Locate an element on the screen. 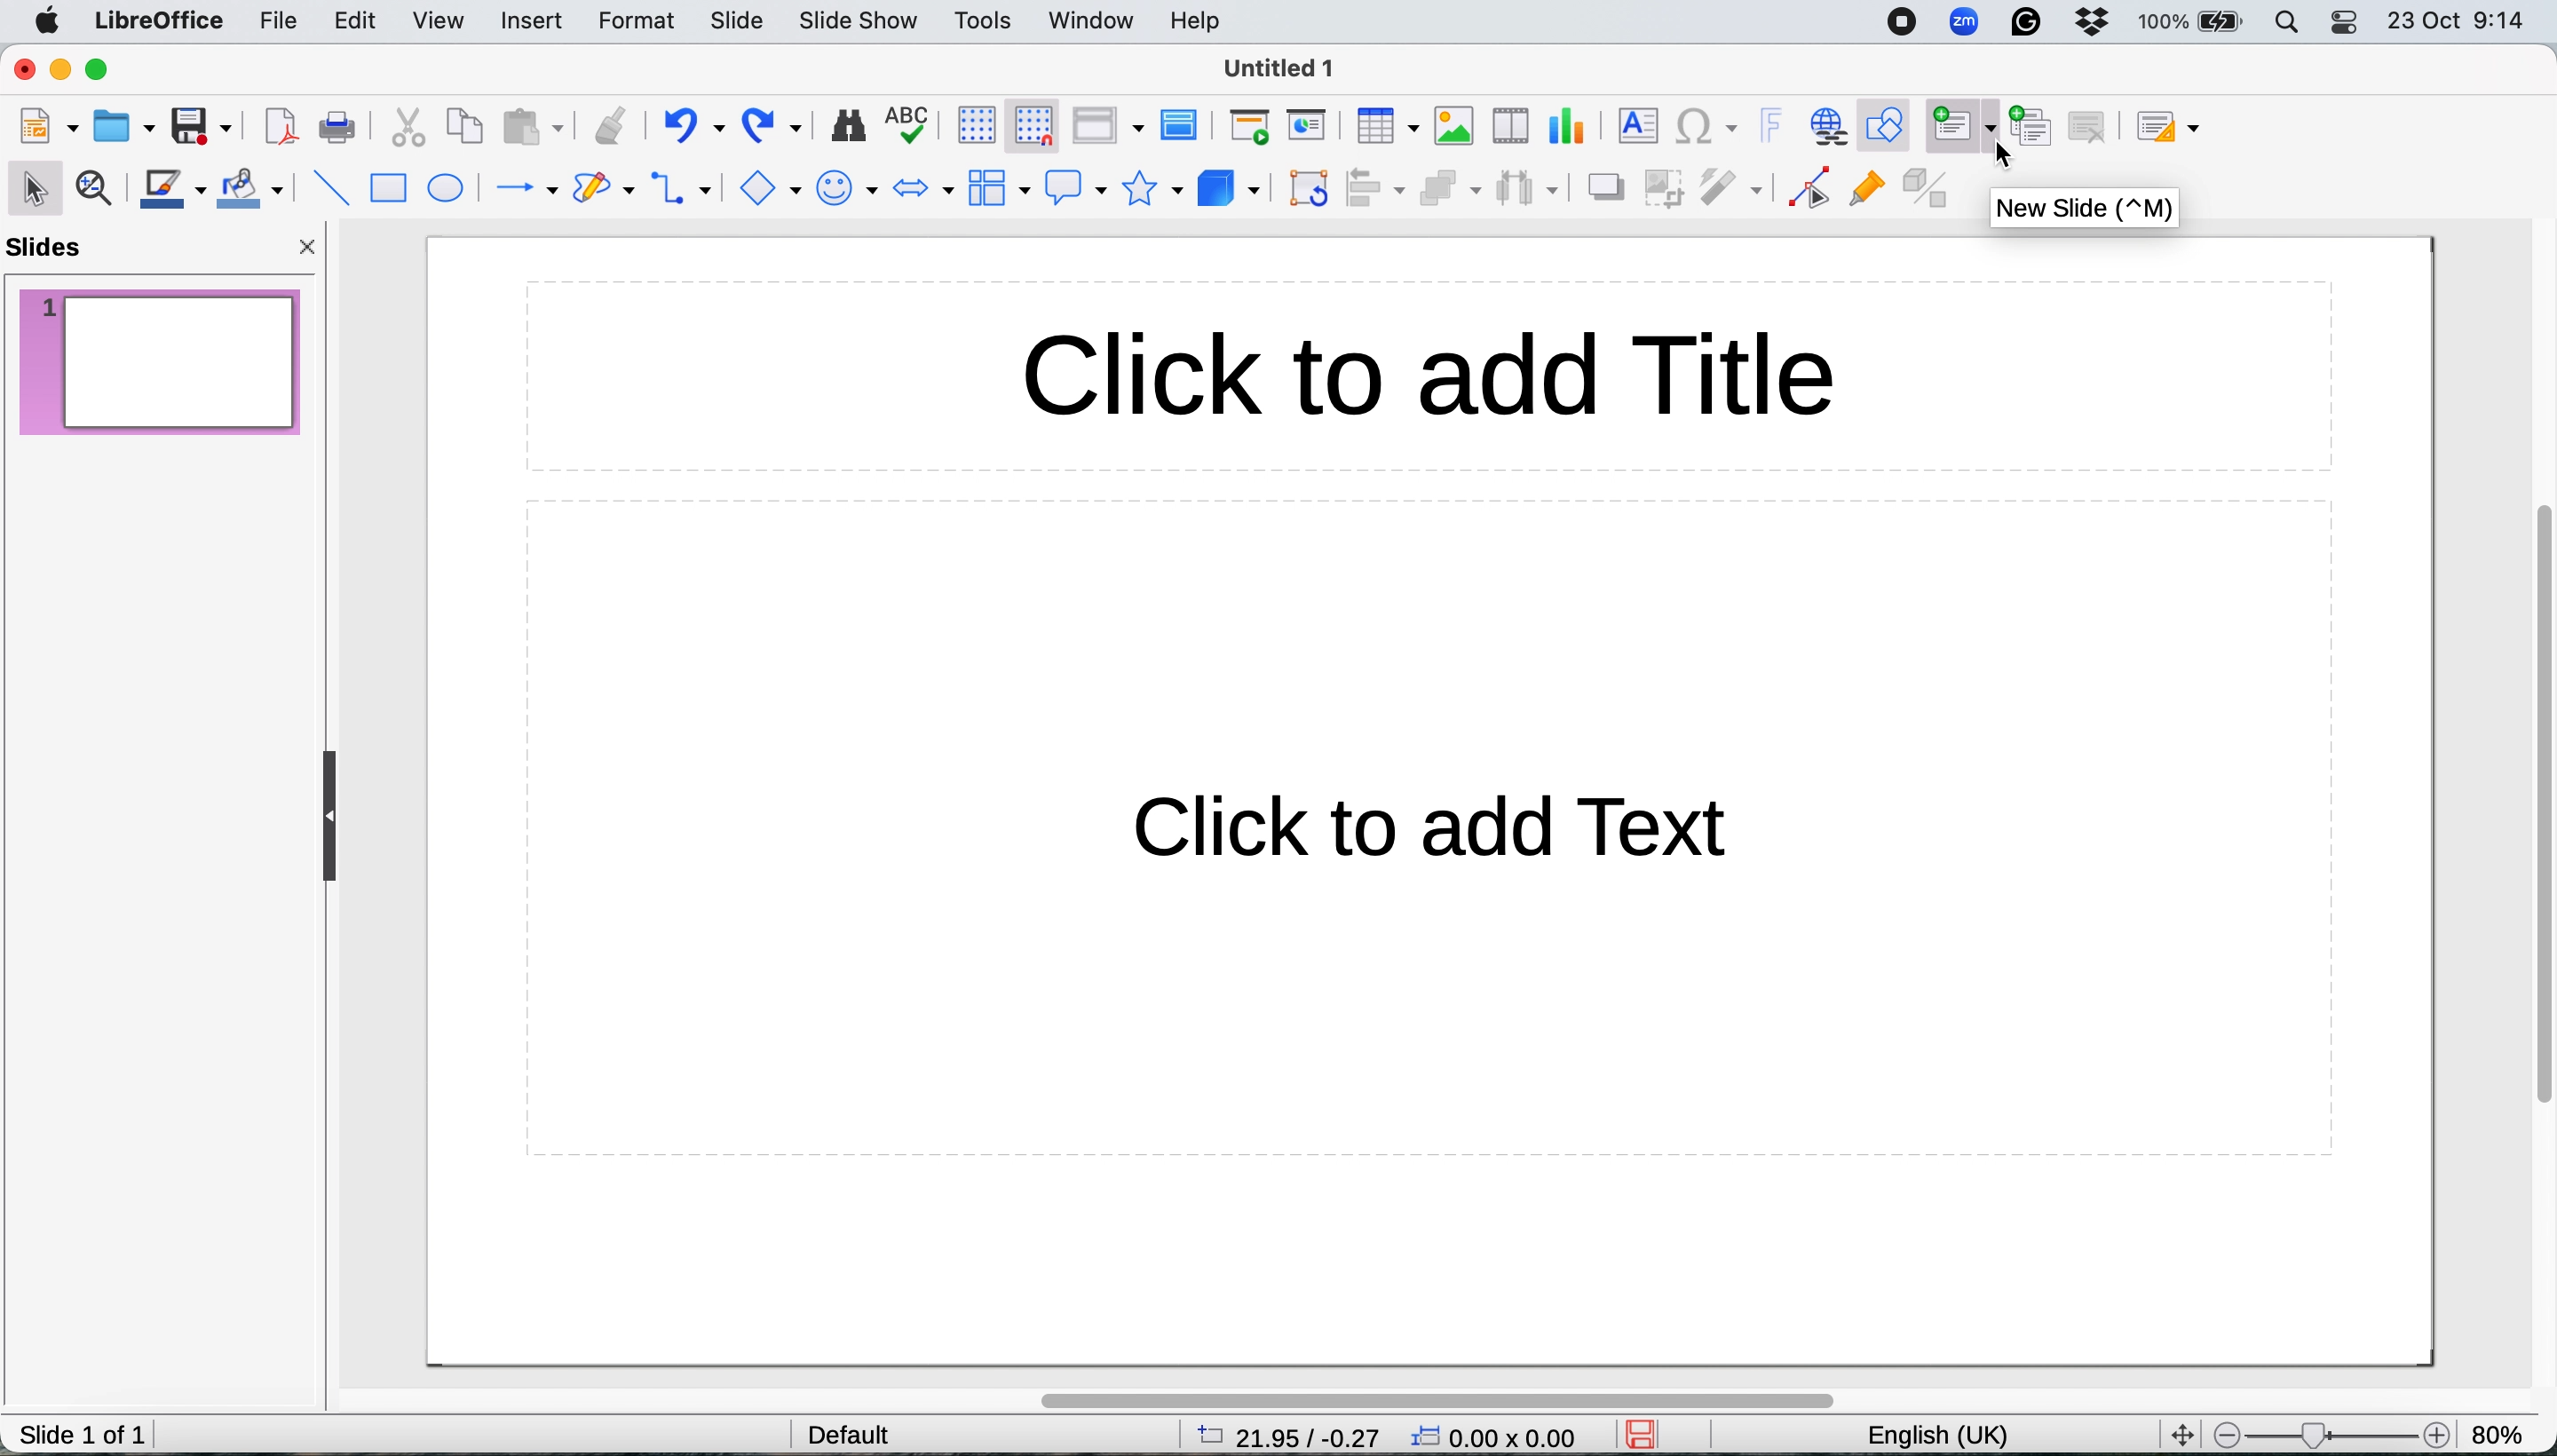 The height and width of the screenshot is (1456, 2557). crop image is located at coordinates (1664, 188).